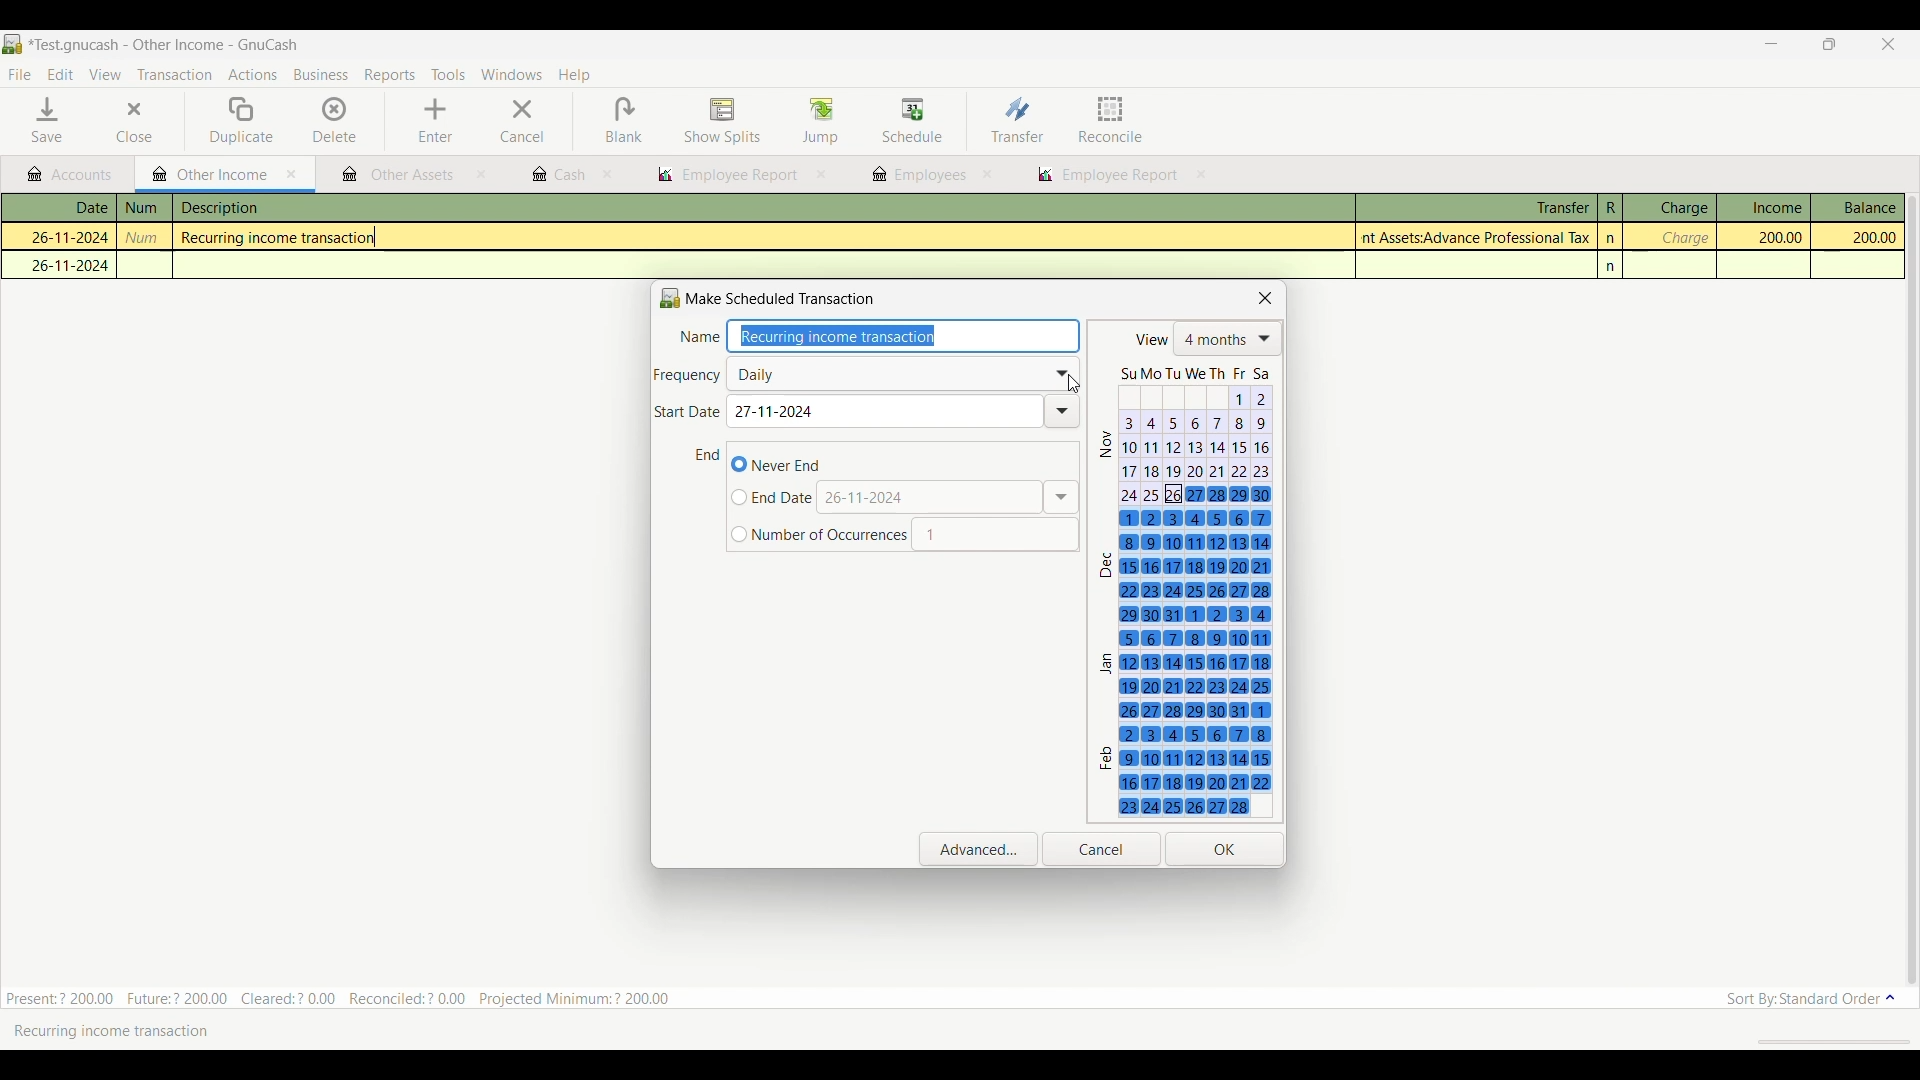 Image resolution: width=1920 pixels, height=1080 pixels. What do you see at coordinates (1064, 411) in the screenshot?
I see `Drop down of date` at bounding box center [1064, 411].